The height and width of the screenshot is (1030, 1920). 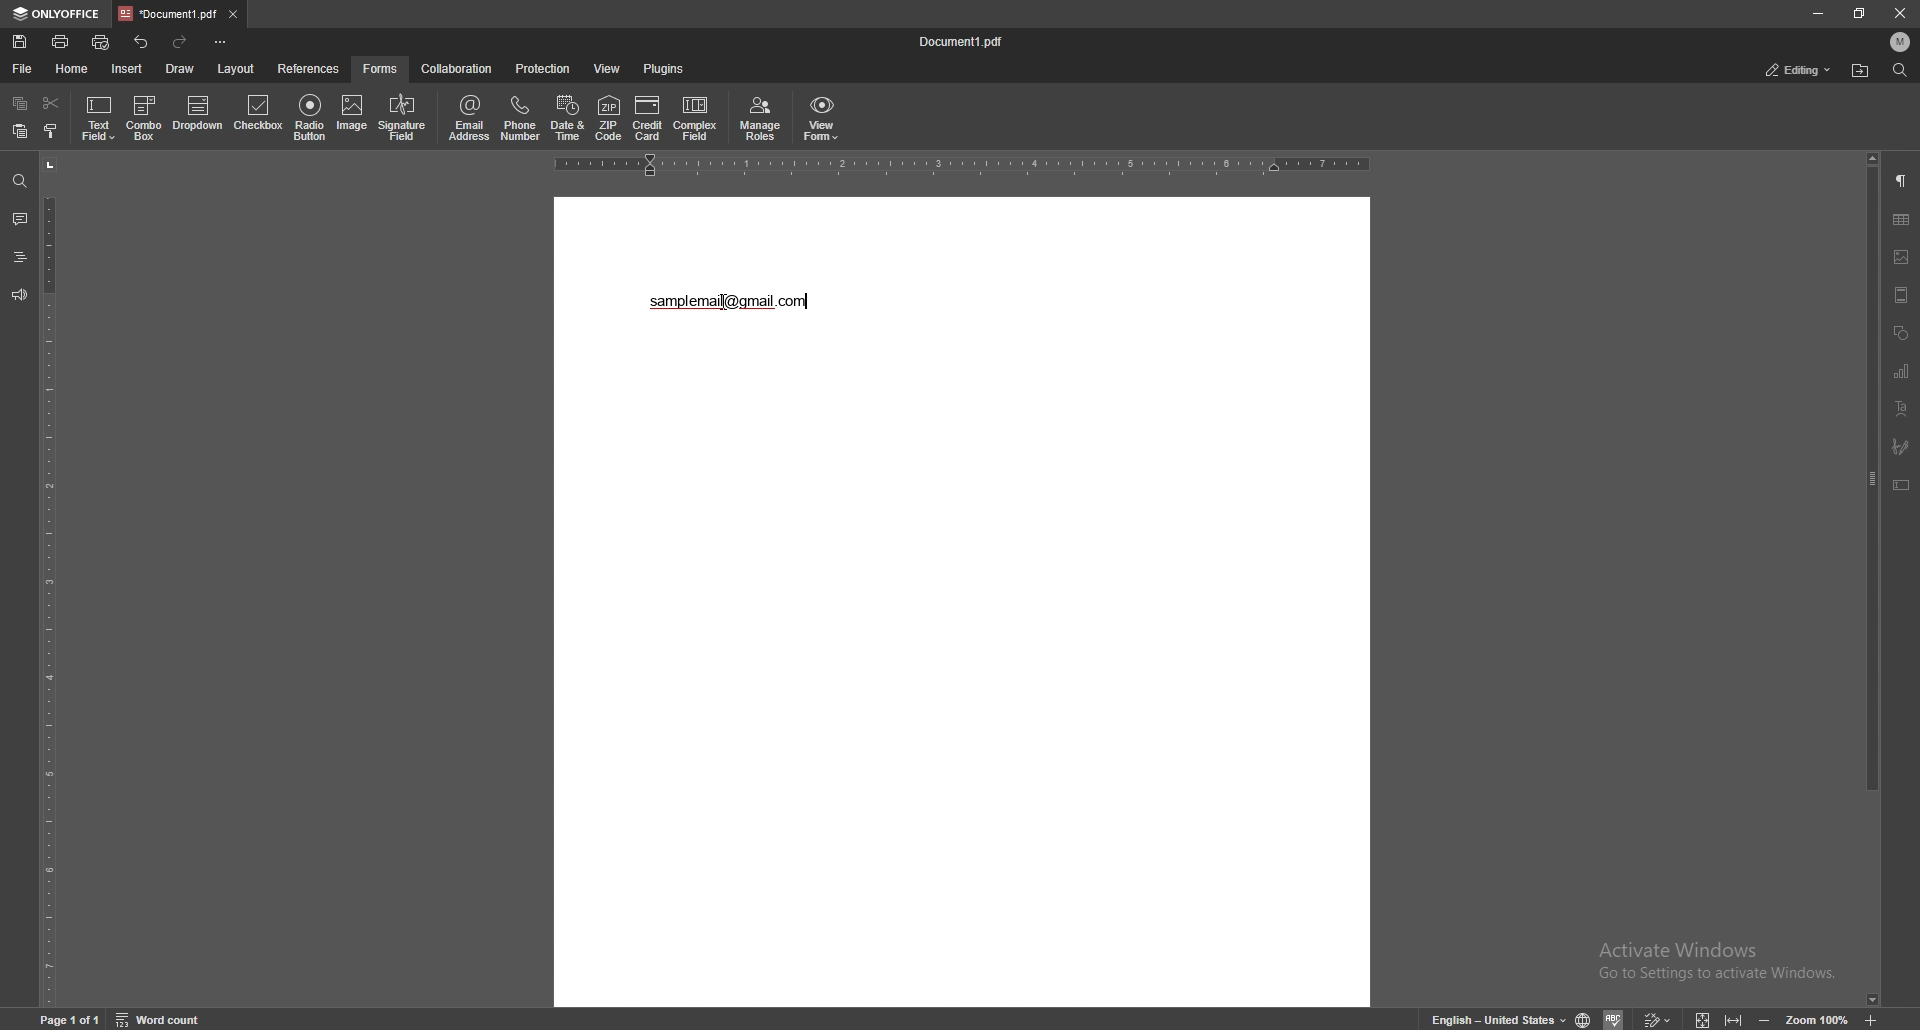 I want to click on layout, so click(x=235, y=68).